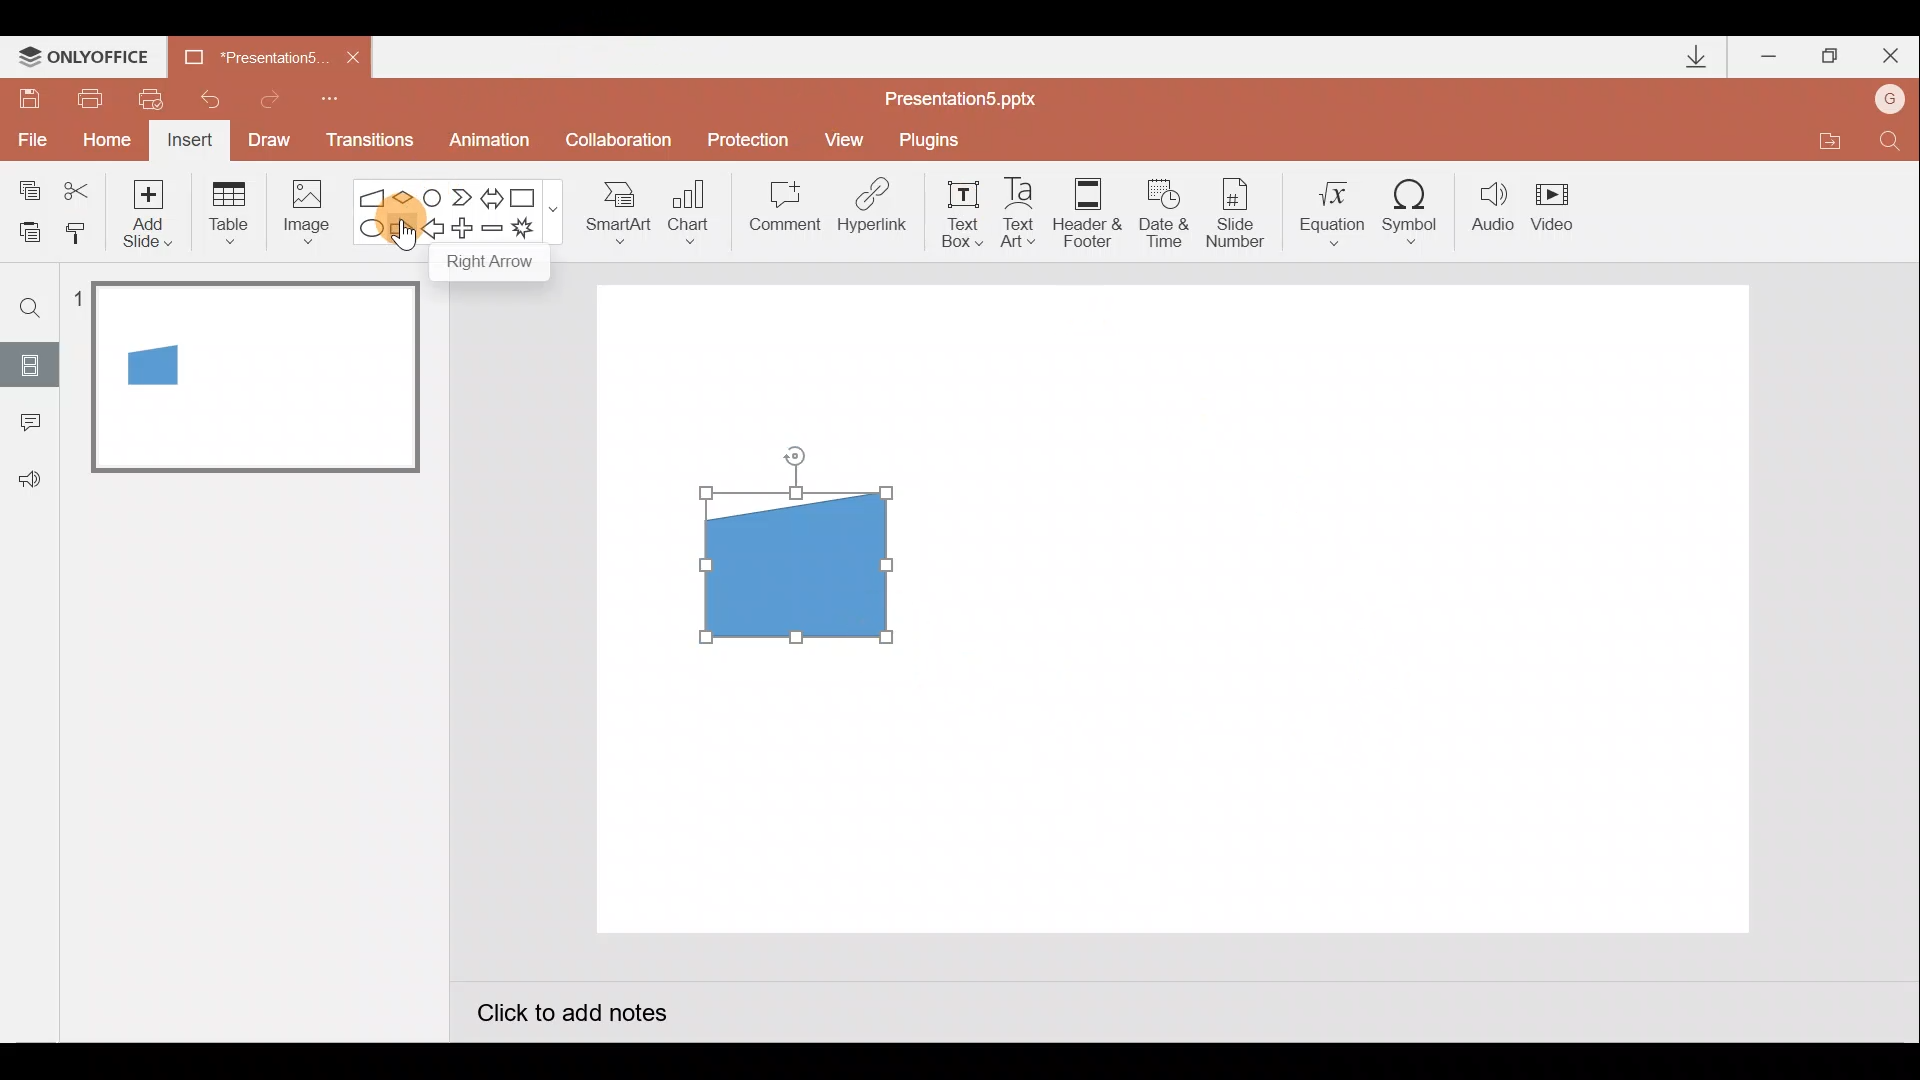 This screenshot has height=1080, width=1920. What do you see at coordinates (80, 187) in the screenshot?
I see `Cut` at bounding box center [80, 187].